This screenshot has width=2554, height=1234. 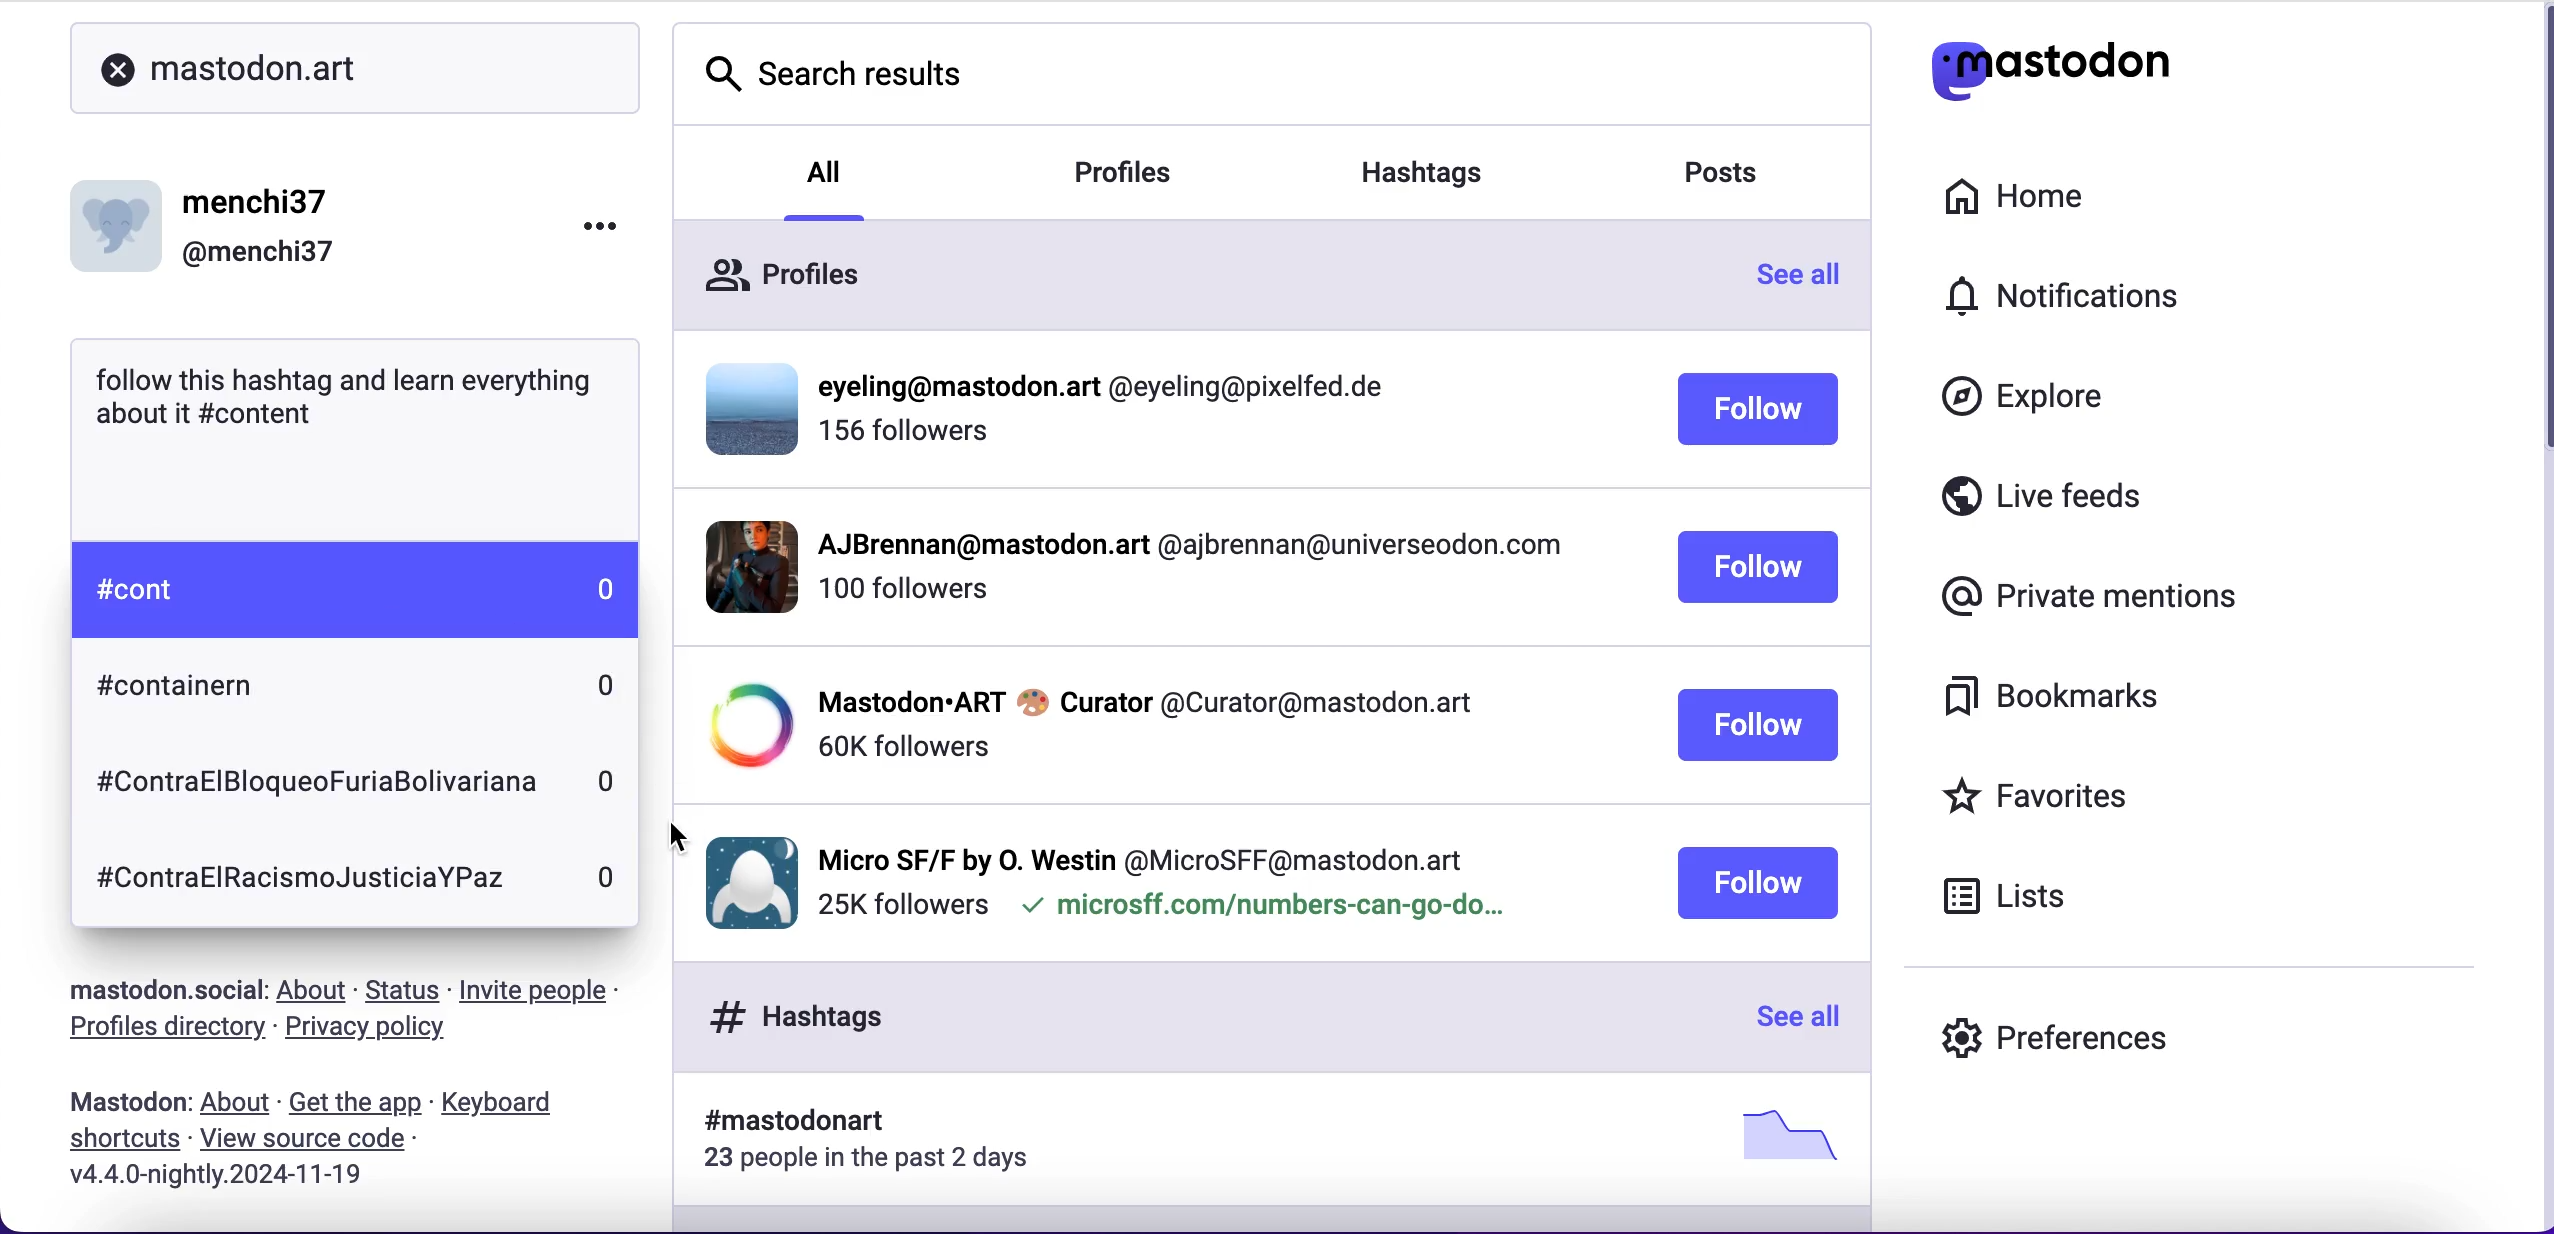 I want to click on options, so click(x=584, y=234).